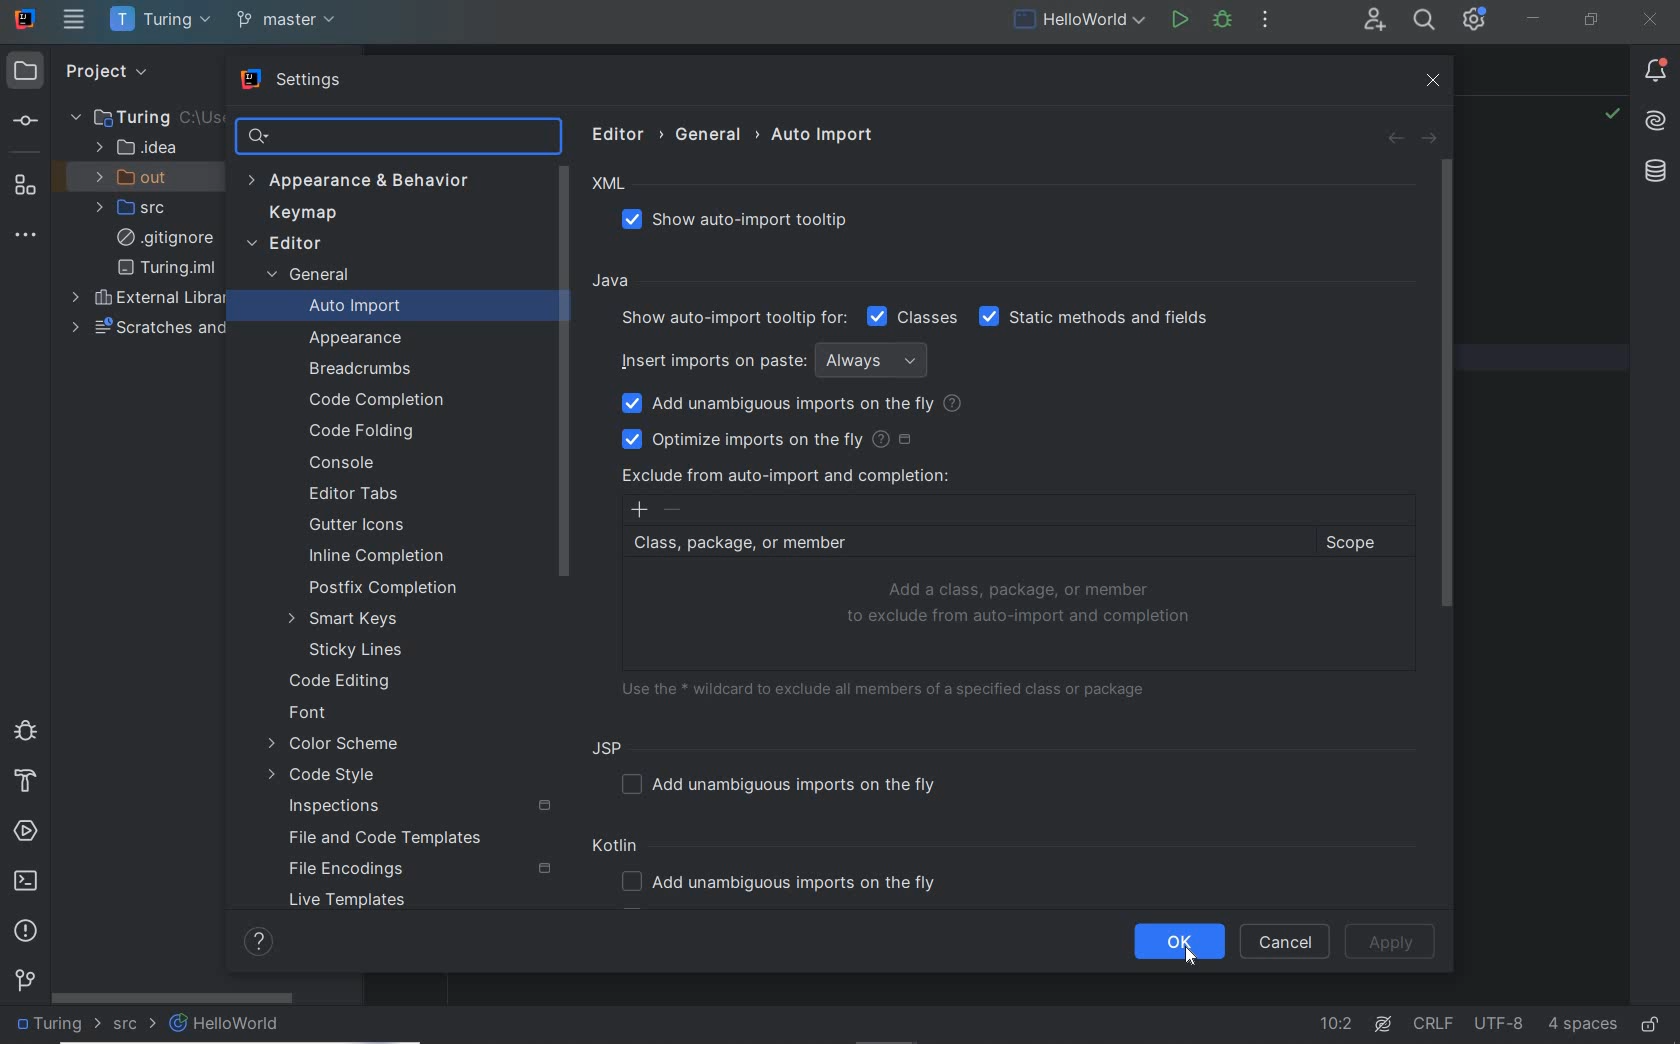 The height and width of the screenshot is (1044, 1680). Describe the element at coordinates (364, 432) in the screenshot. I see `CODE FOLDING` at that location.